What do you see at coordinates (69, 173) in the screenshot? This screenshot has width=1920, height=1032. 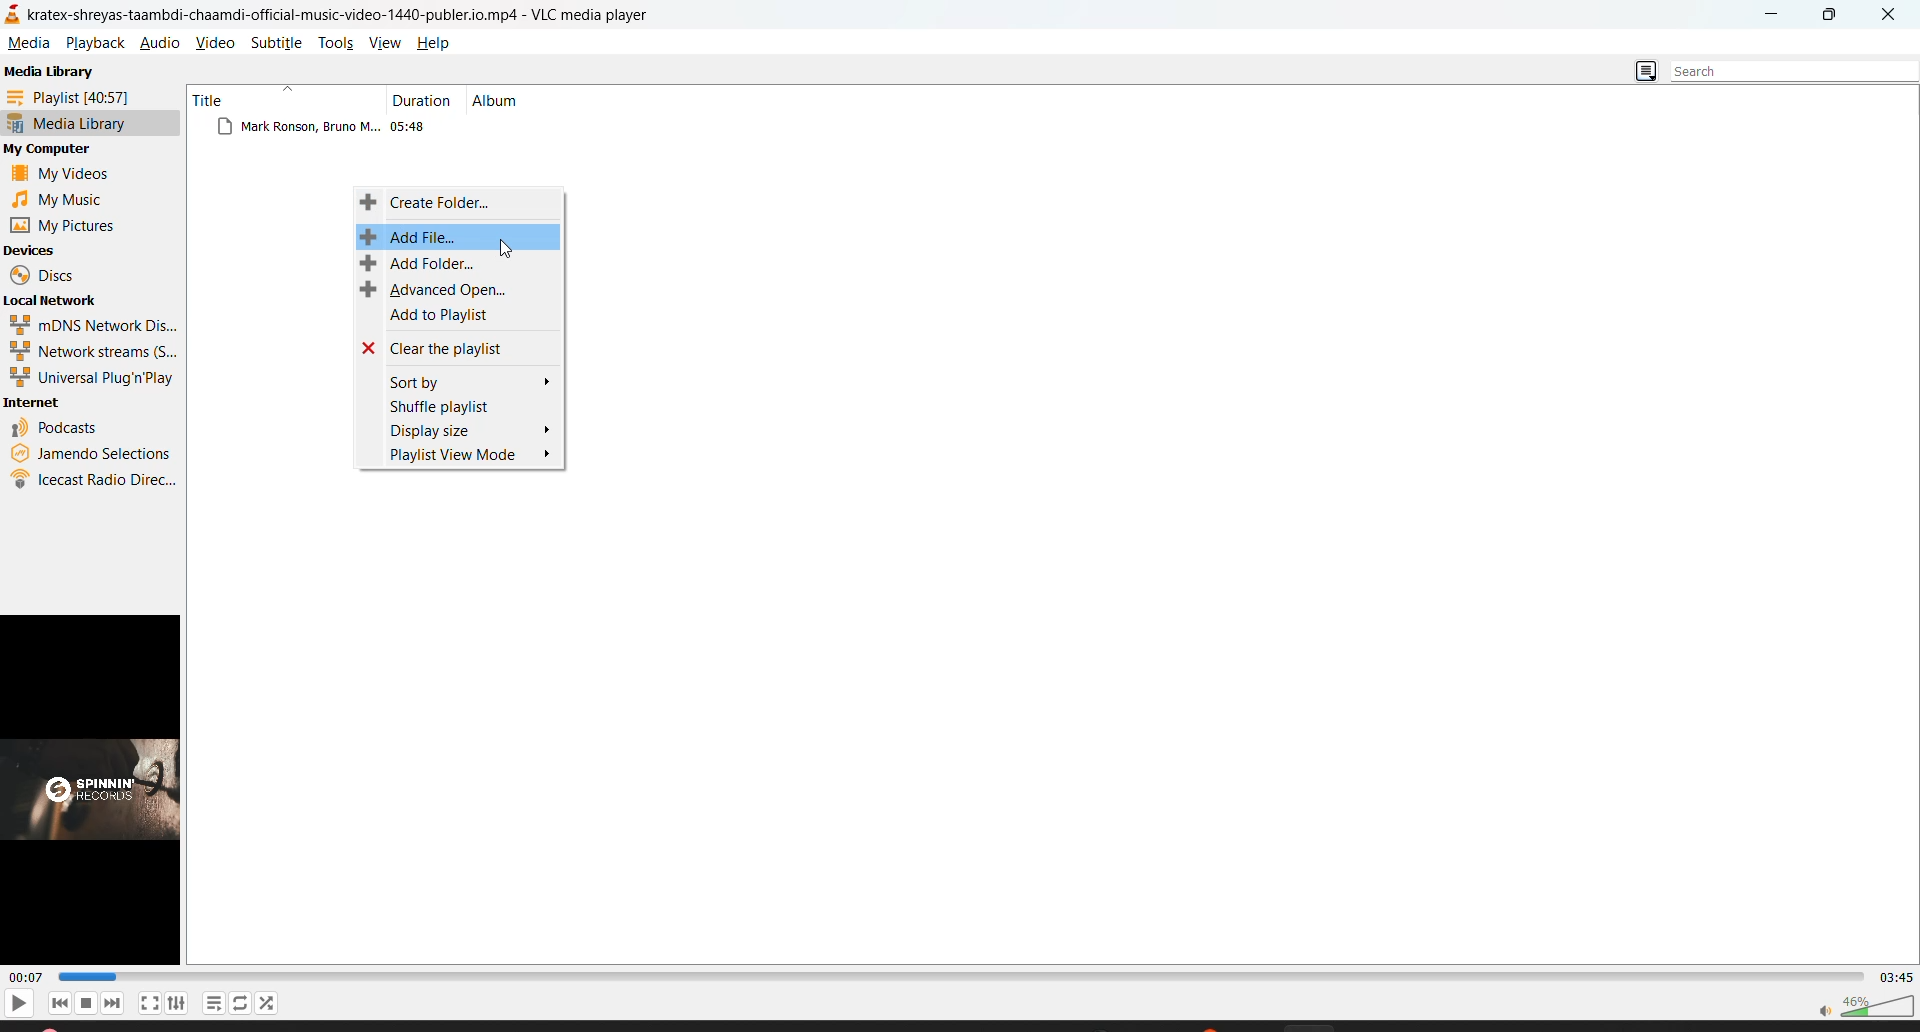 I see `videos` at bounding box center [69, 173].